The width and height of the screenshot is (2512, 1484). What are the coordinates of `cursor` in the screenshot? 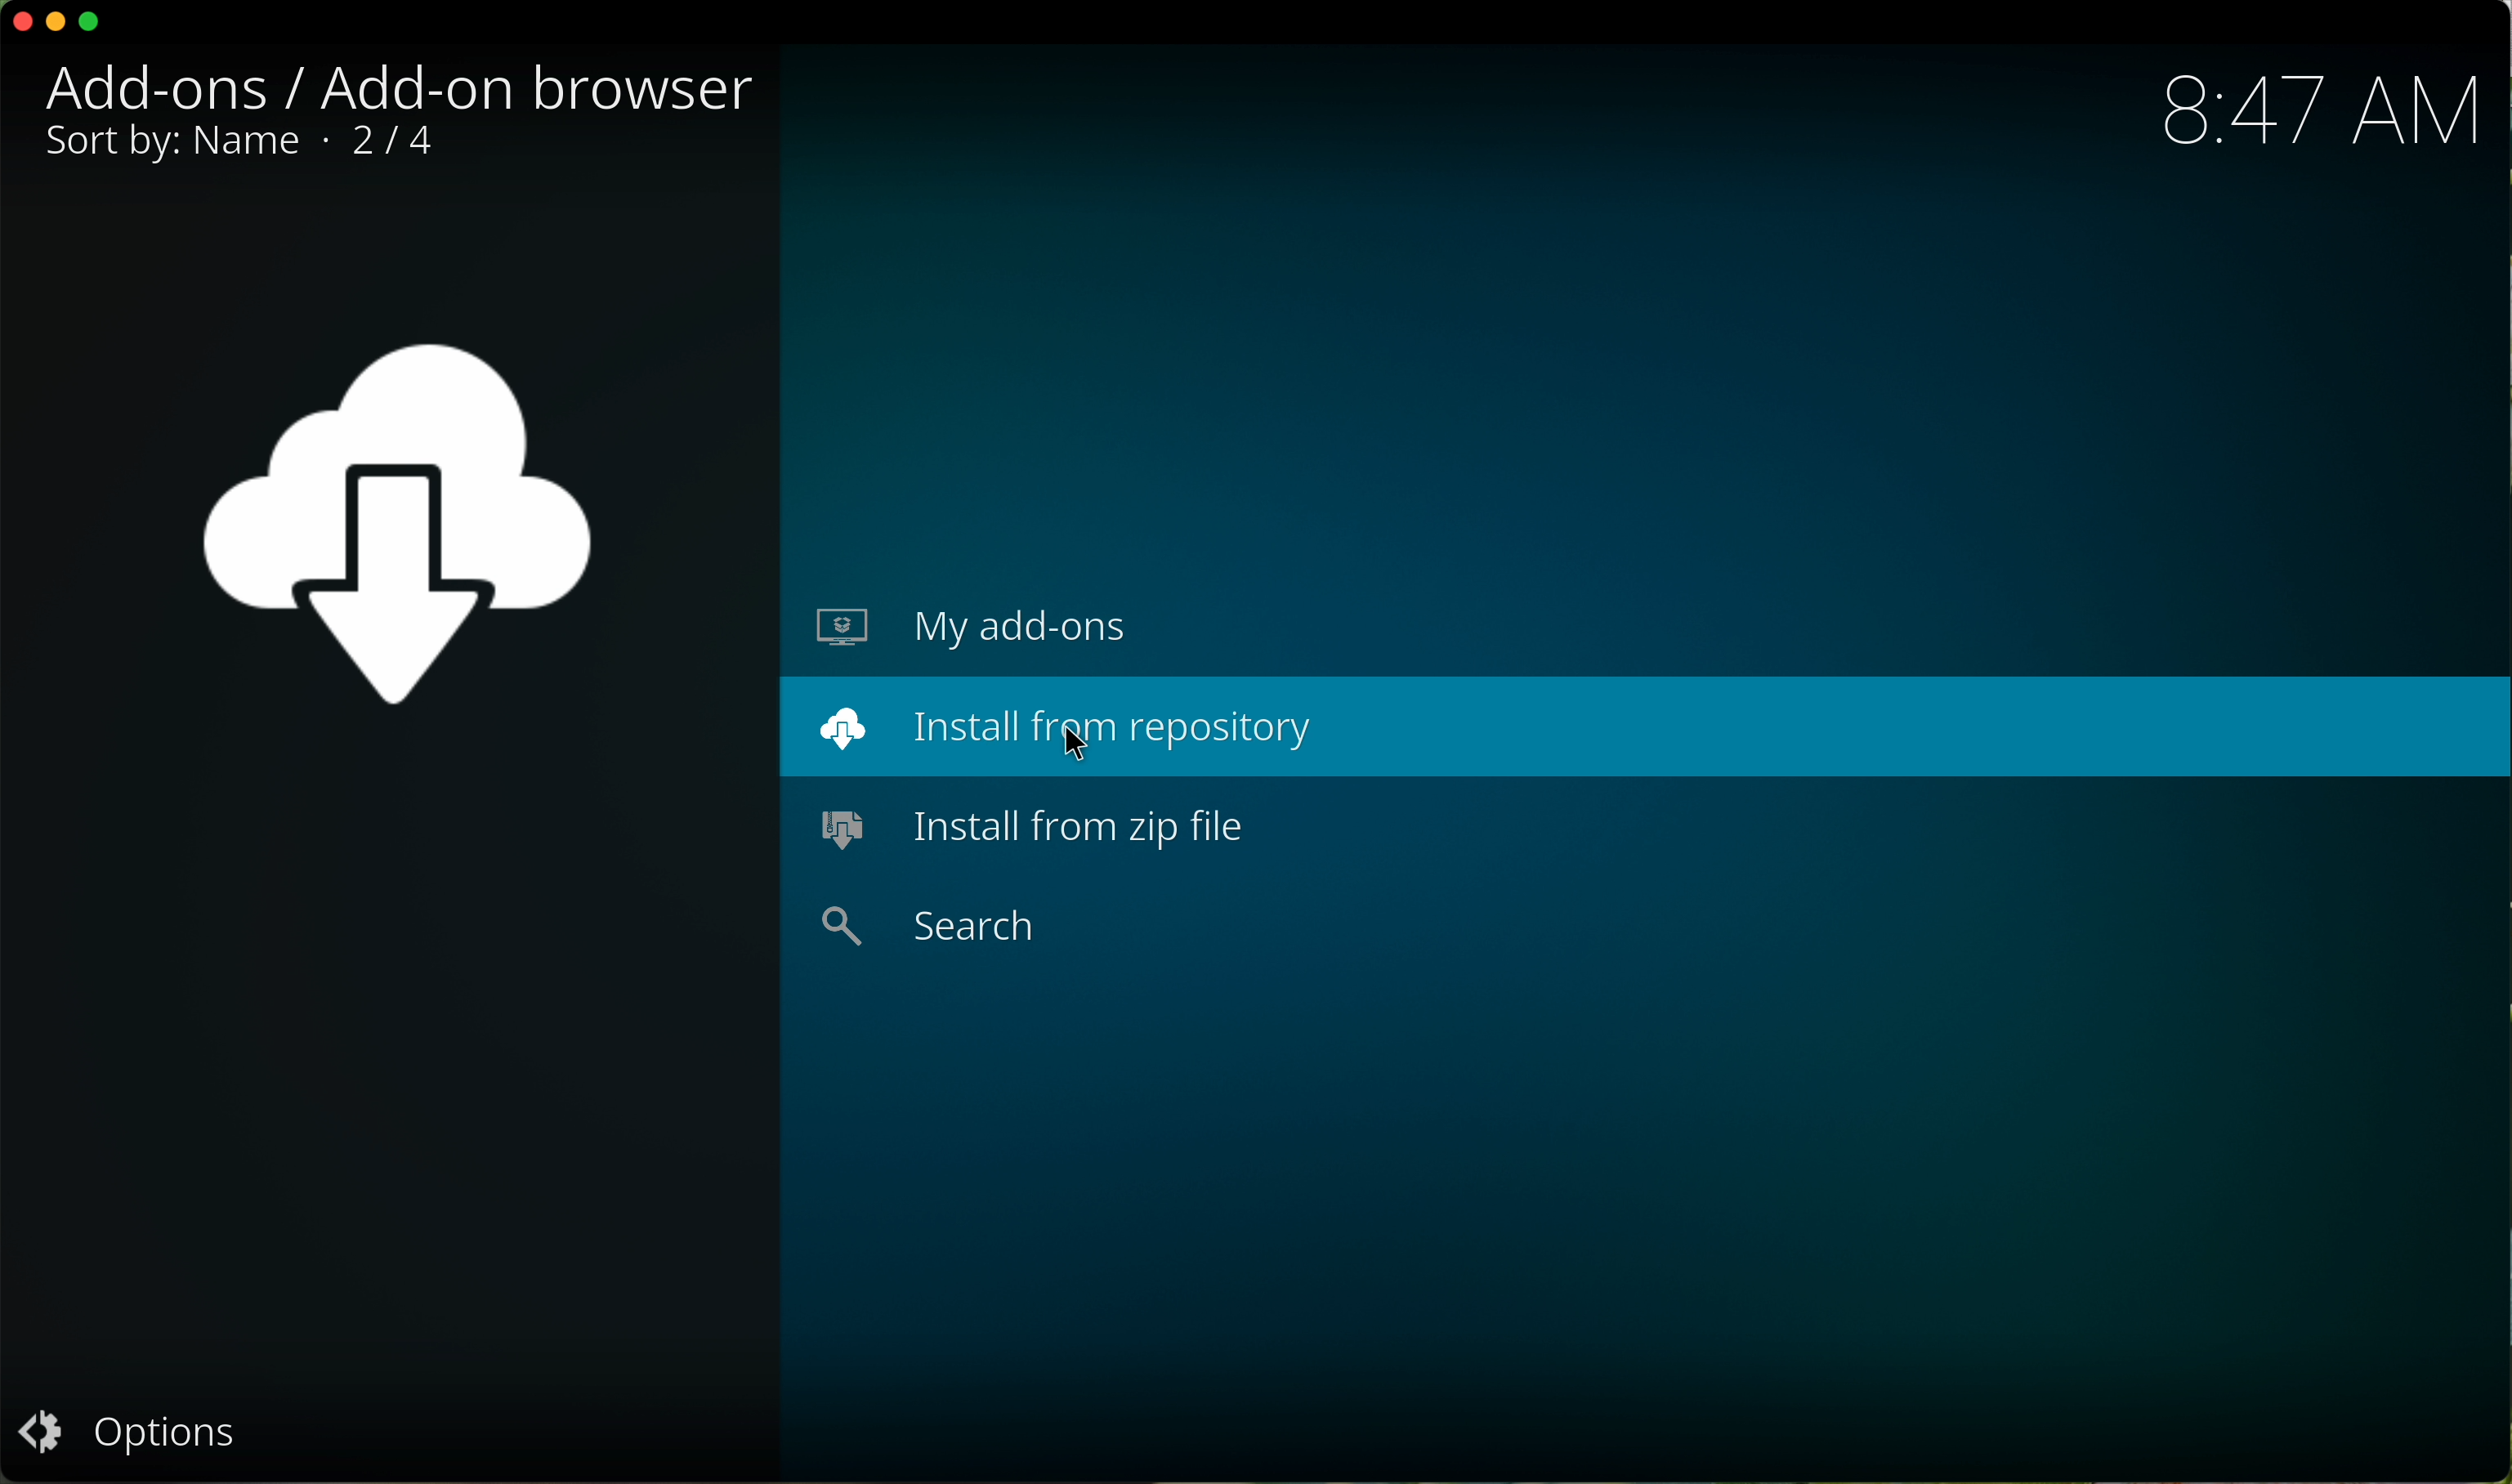 It's located at (1088, 737).